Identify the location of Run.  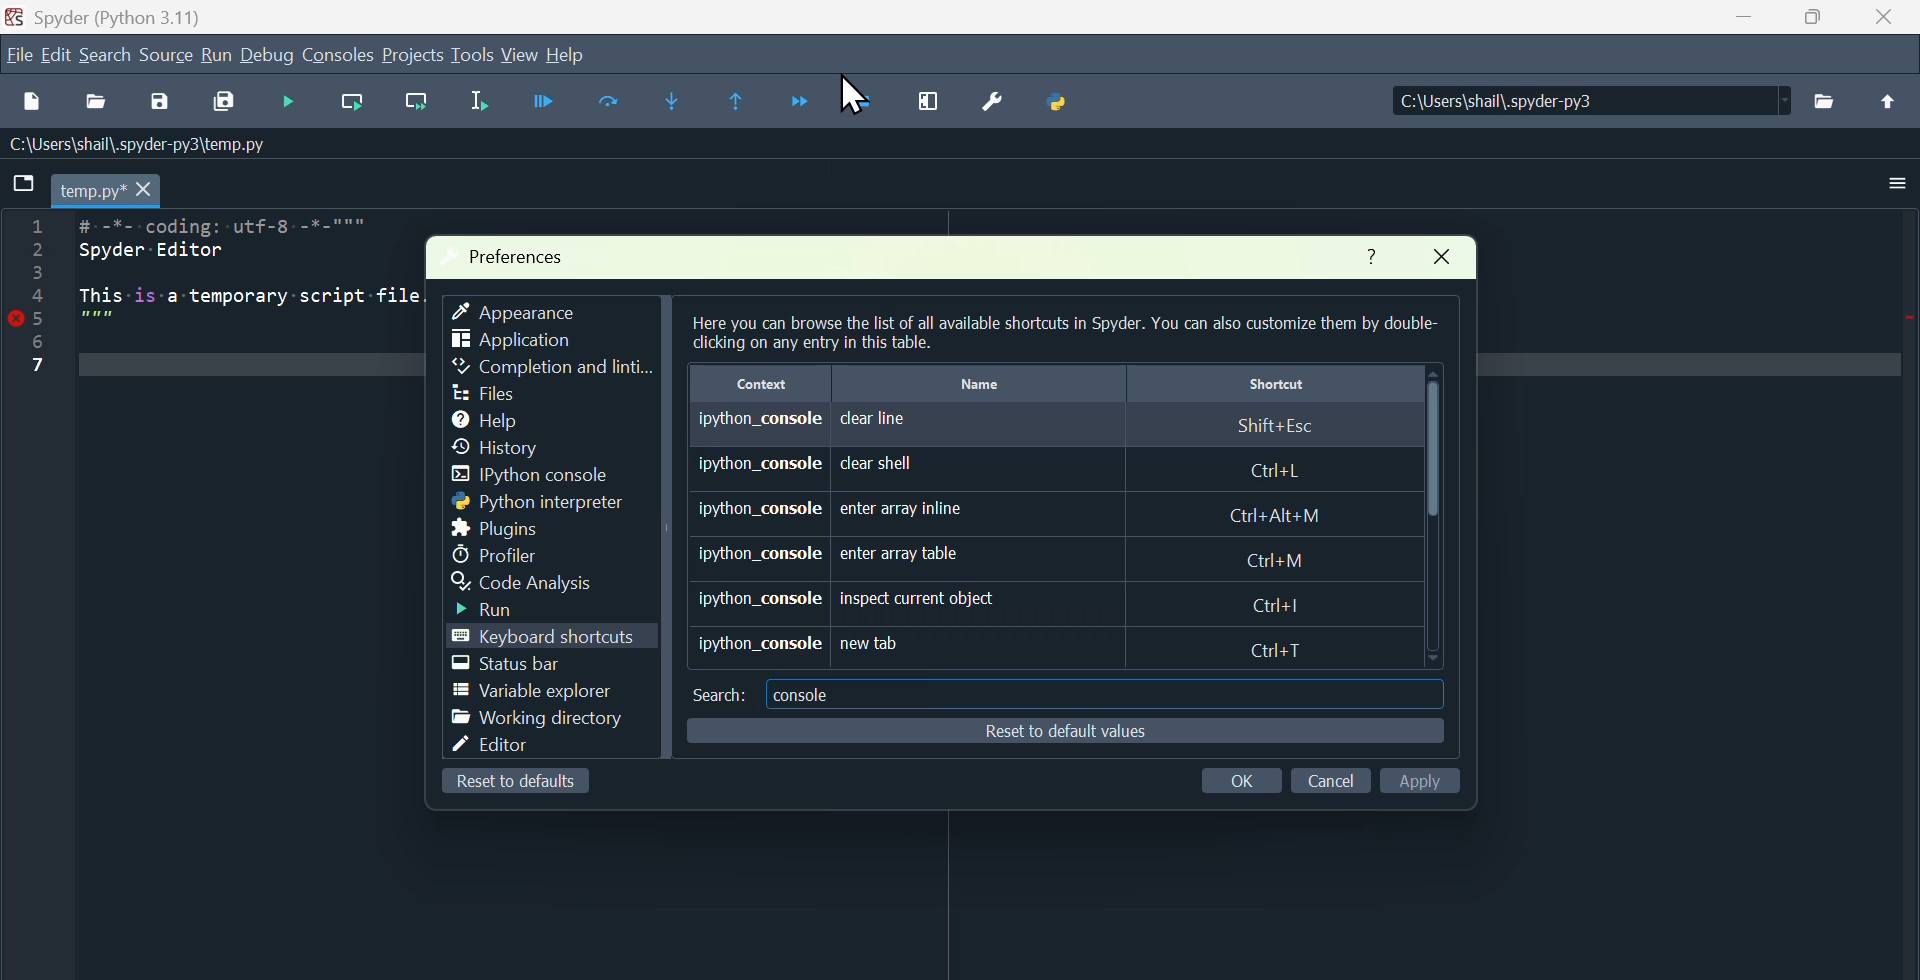
(499, 612).